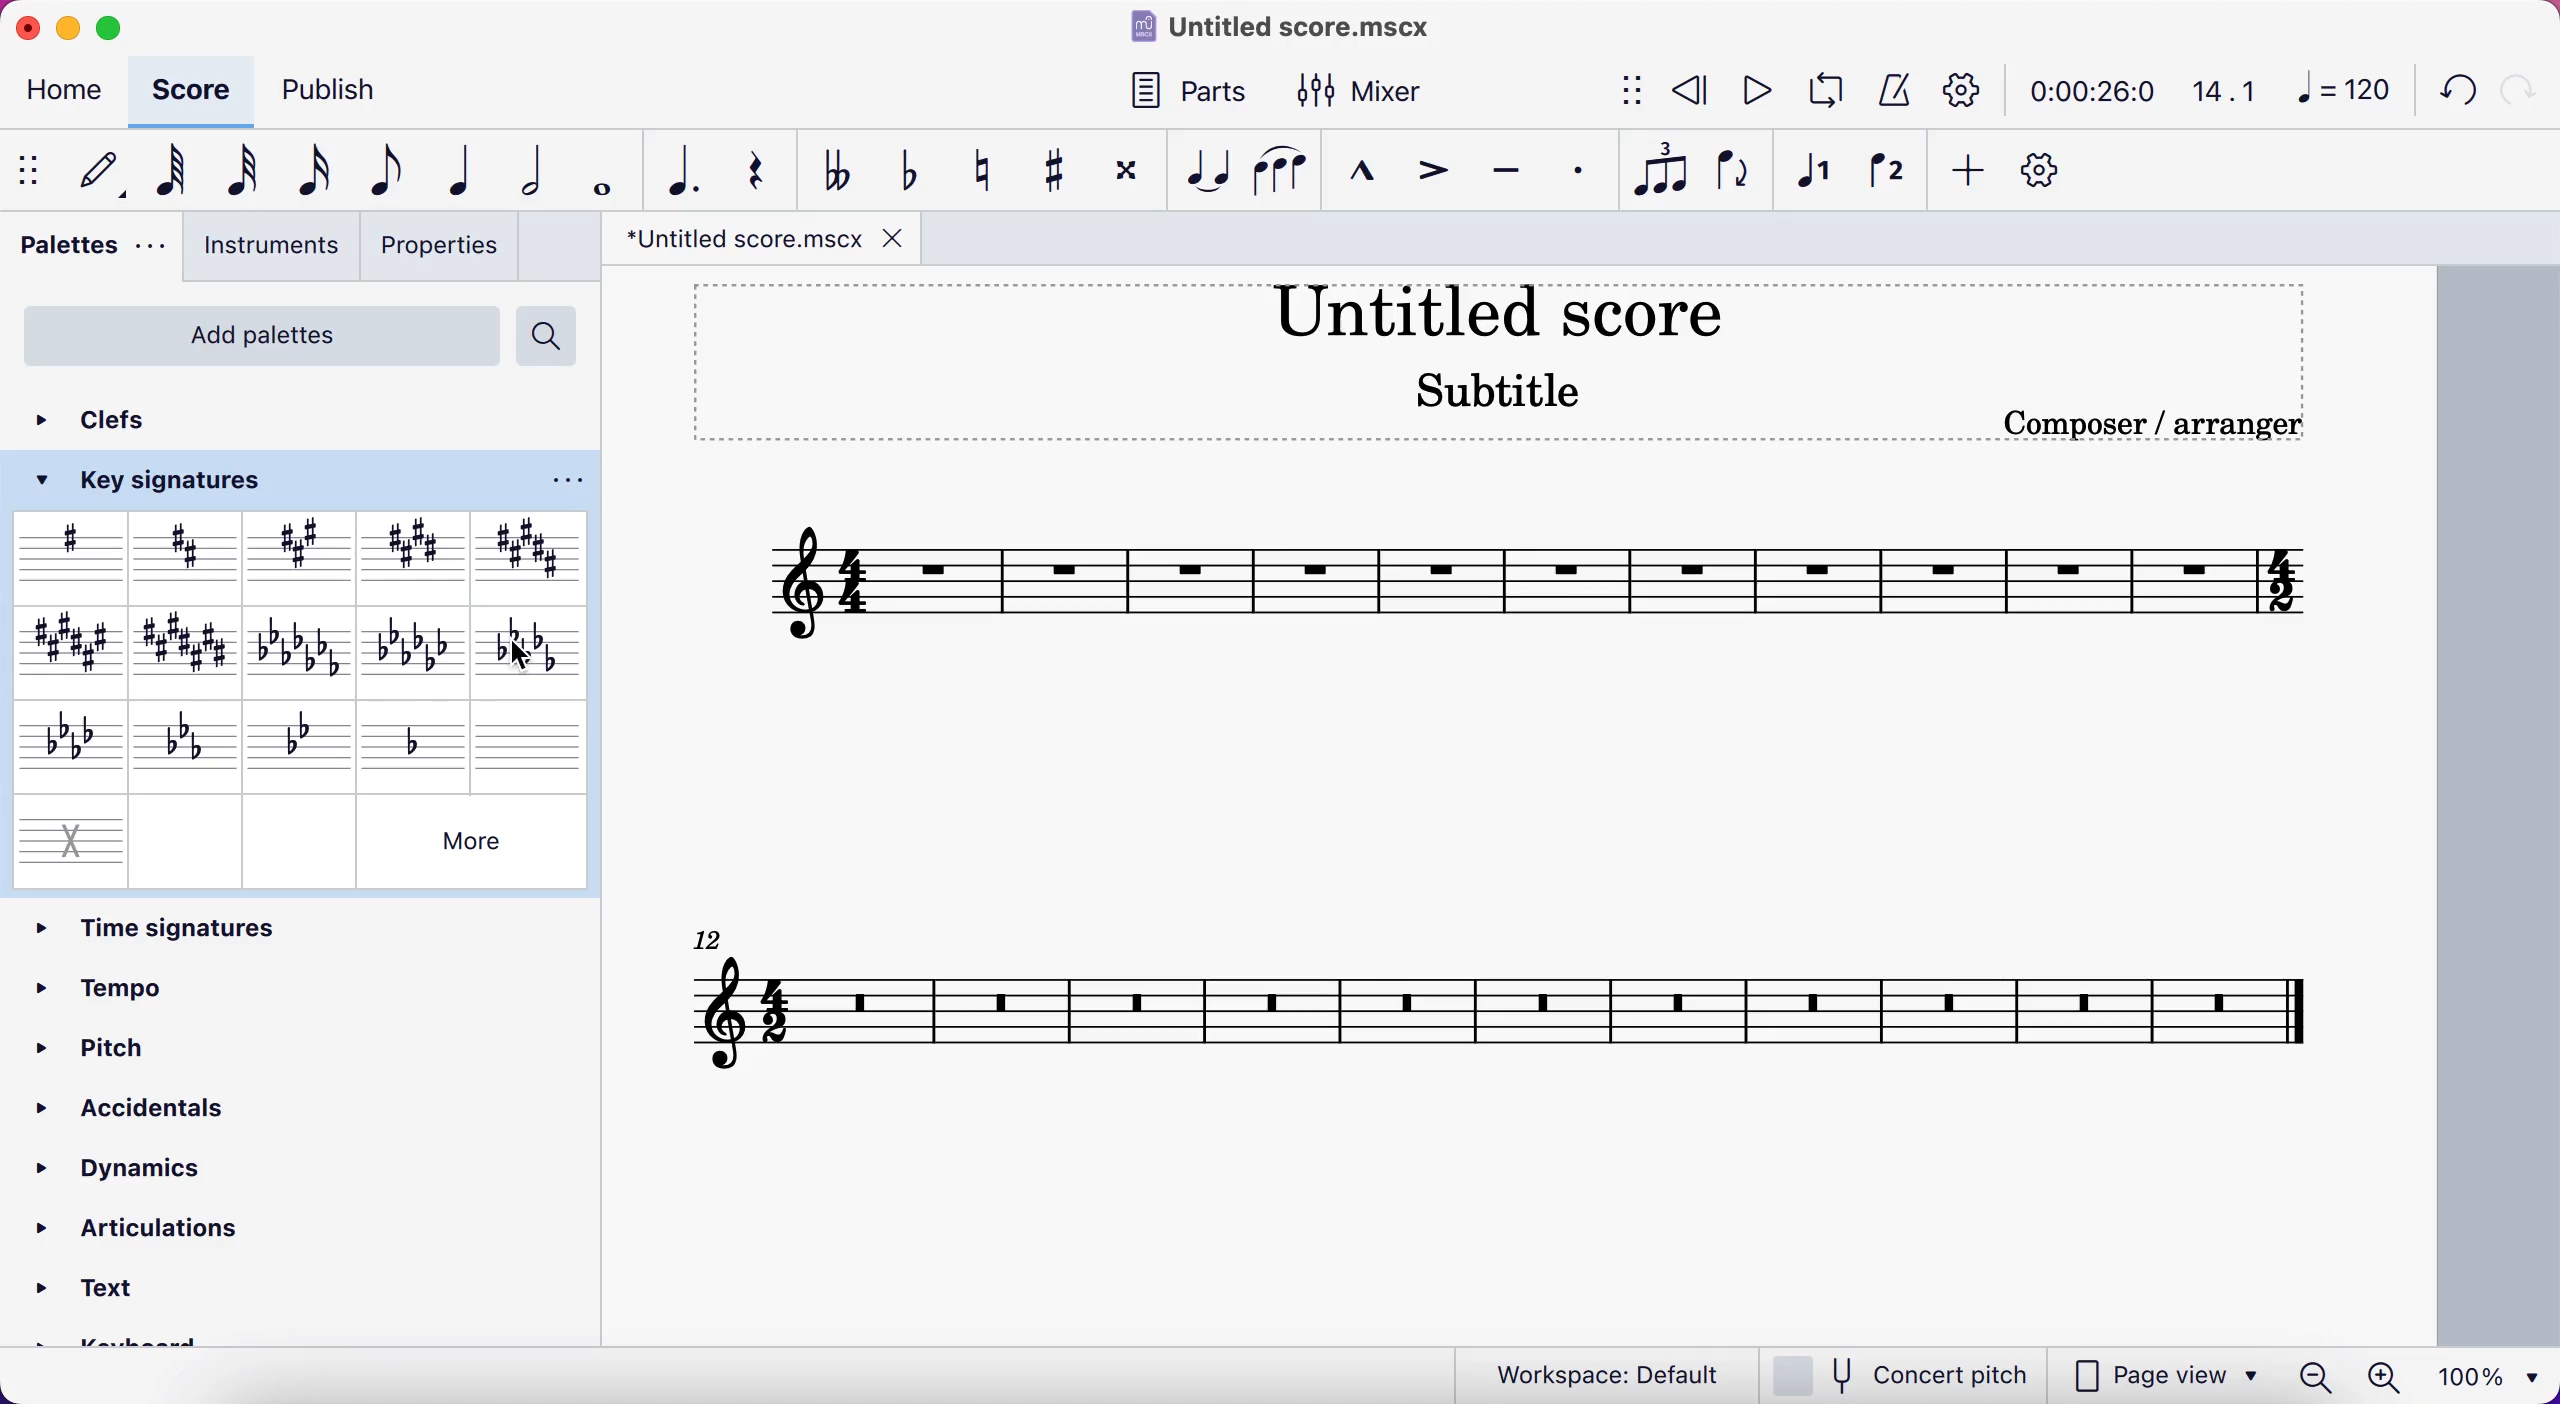 This screenshot has width=2560, height=1404. I want to click on play, so click(1750, 88).